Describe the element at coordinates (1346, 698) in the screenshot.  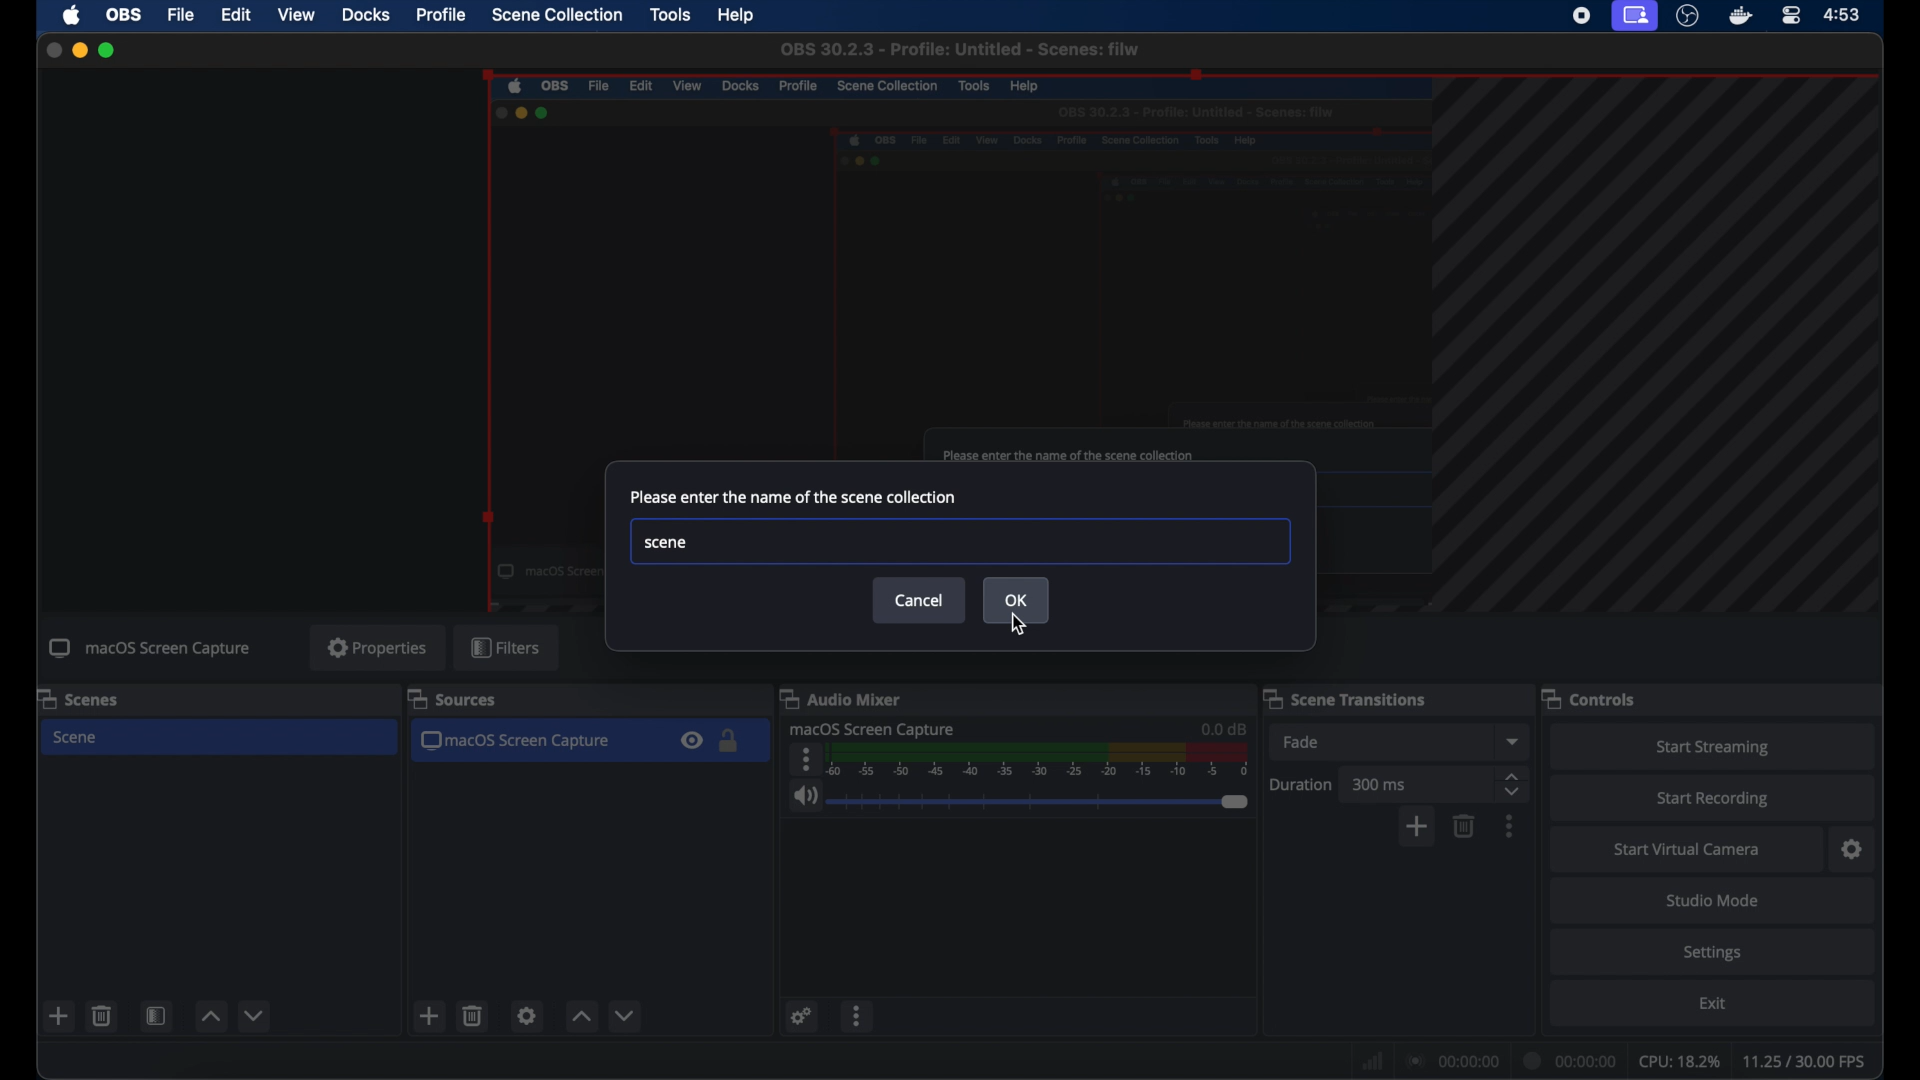
I see `scene transitions` at that location.